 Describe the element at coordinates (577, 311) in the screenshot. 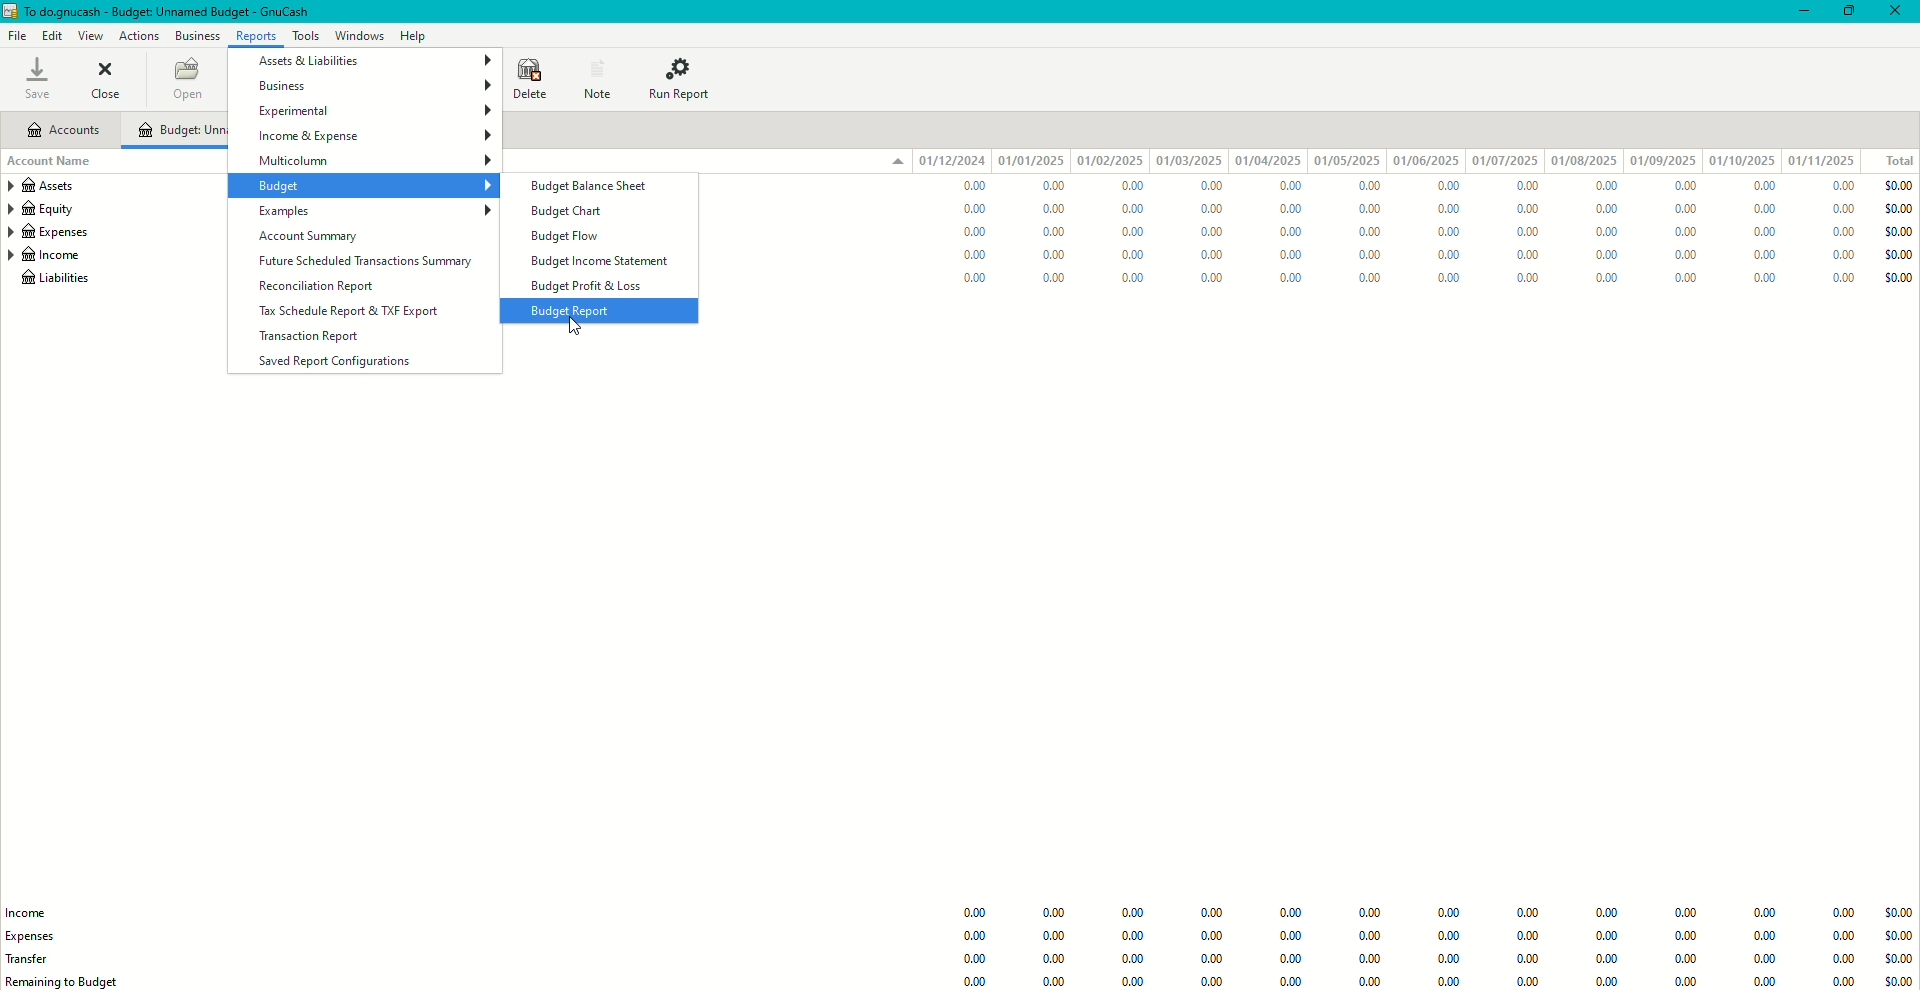

I see `Budget Report` at that location.